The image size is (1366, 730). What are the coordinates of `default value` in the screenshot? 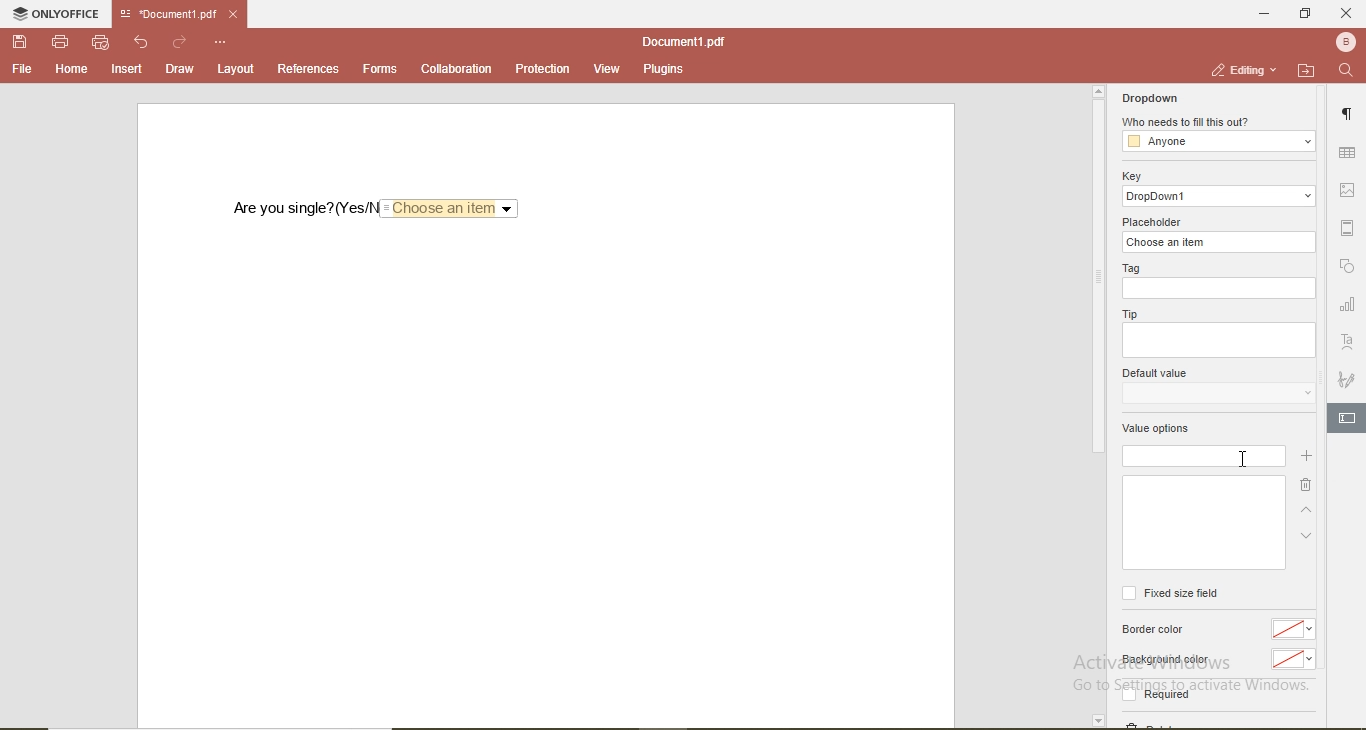 It's located at (1157, 372).